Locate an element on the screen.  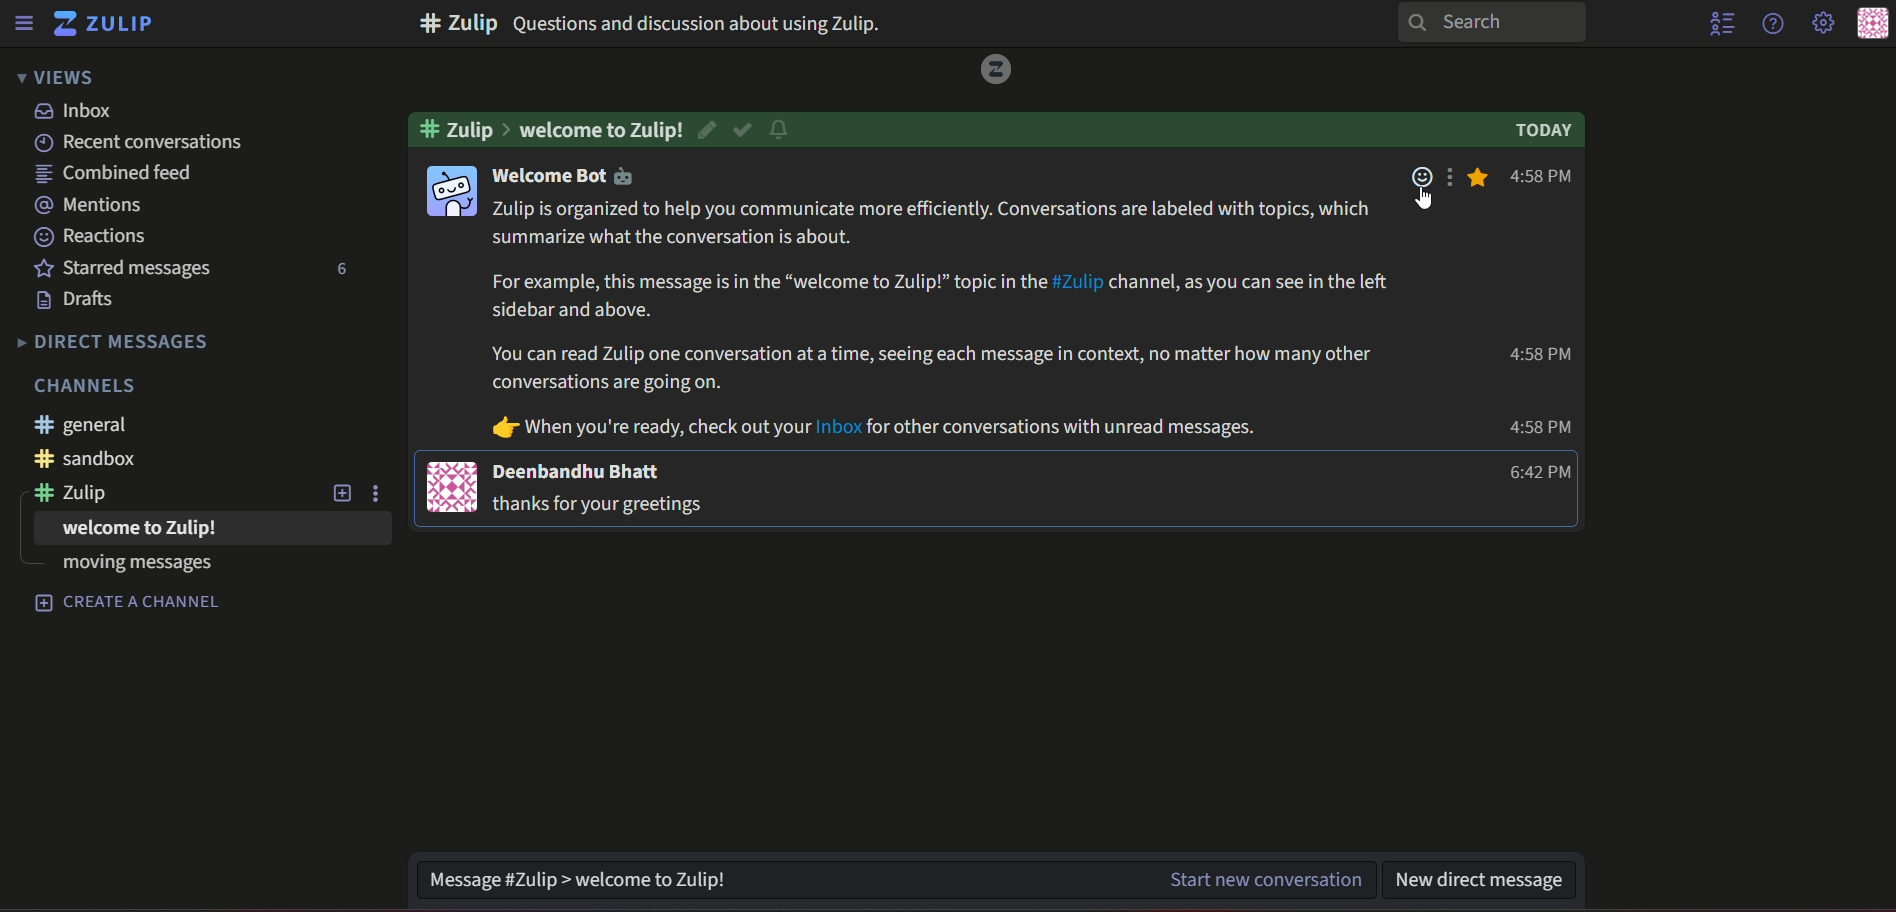
When you're ready, check out your inbox for other conversations with unread messages. is located at coordinates (864, 427).